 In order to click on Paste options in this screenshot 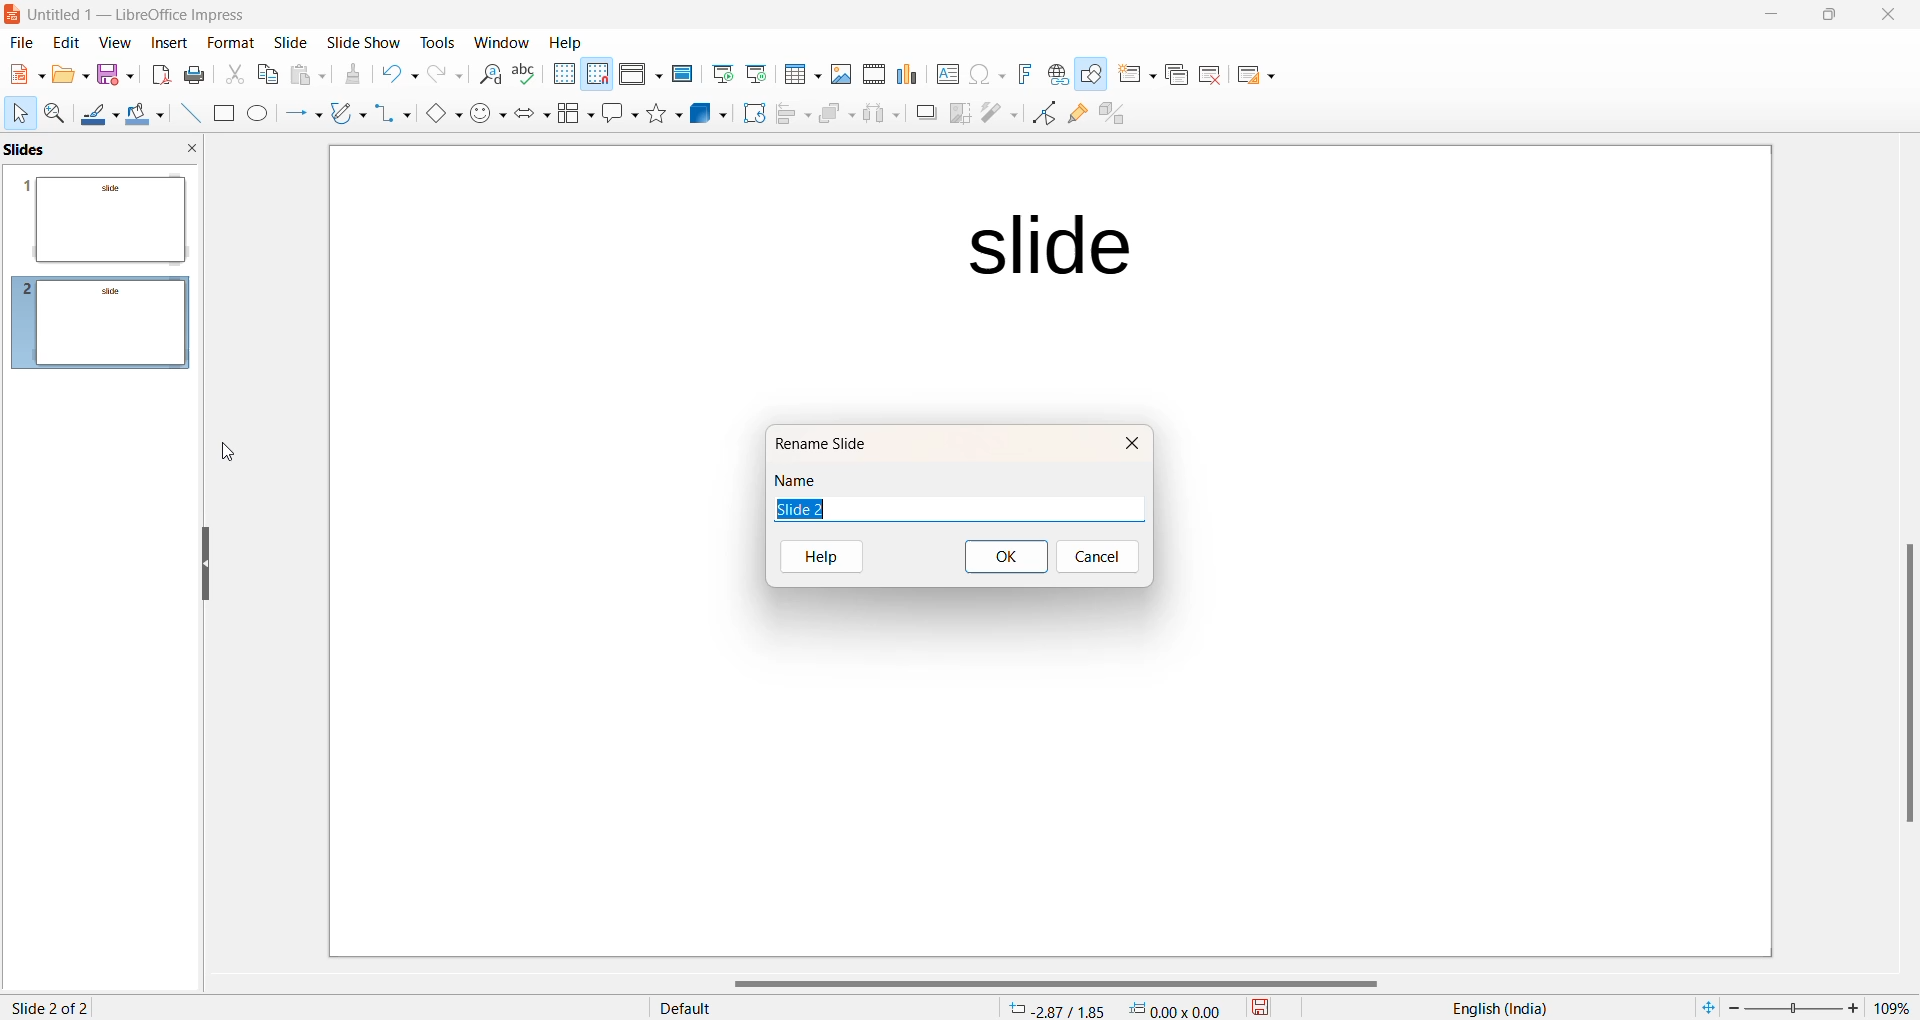, I will do `click(310, 74)`.